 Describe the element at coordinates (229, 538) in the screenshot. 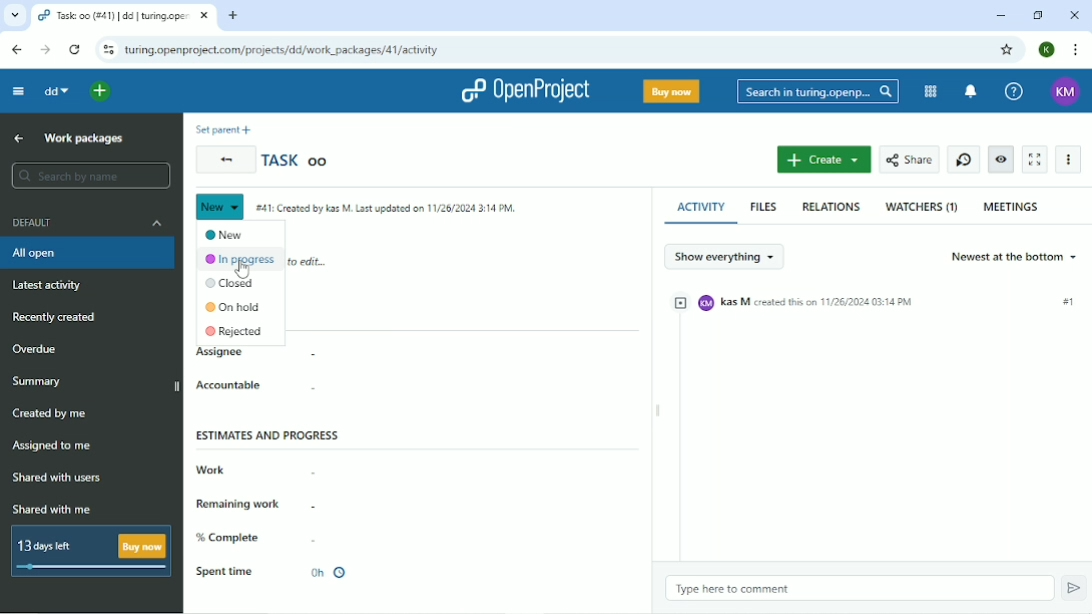

I see `% Complete` at that location.